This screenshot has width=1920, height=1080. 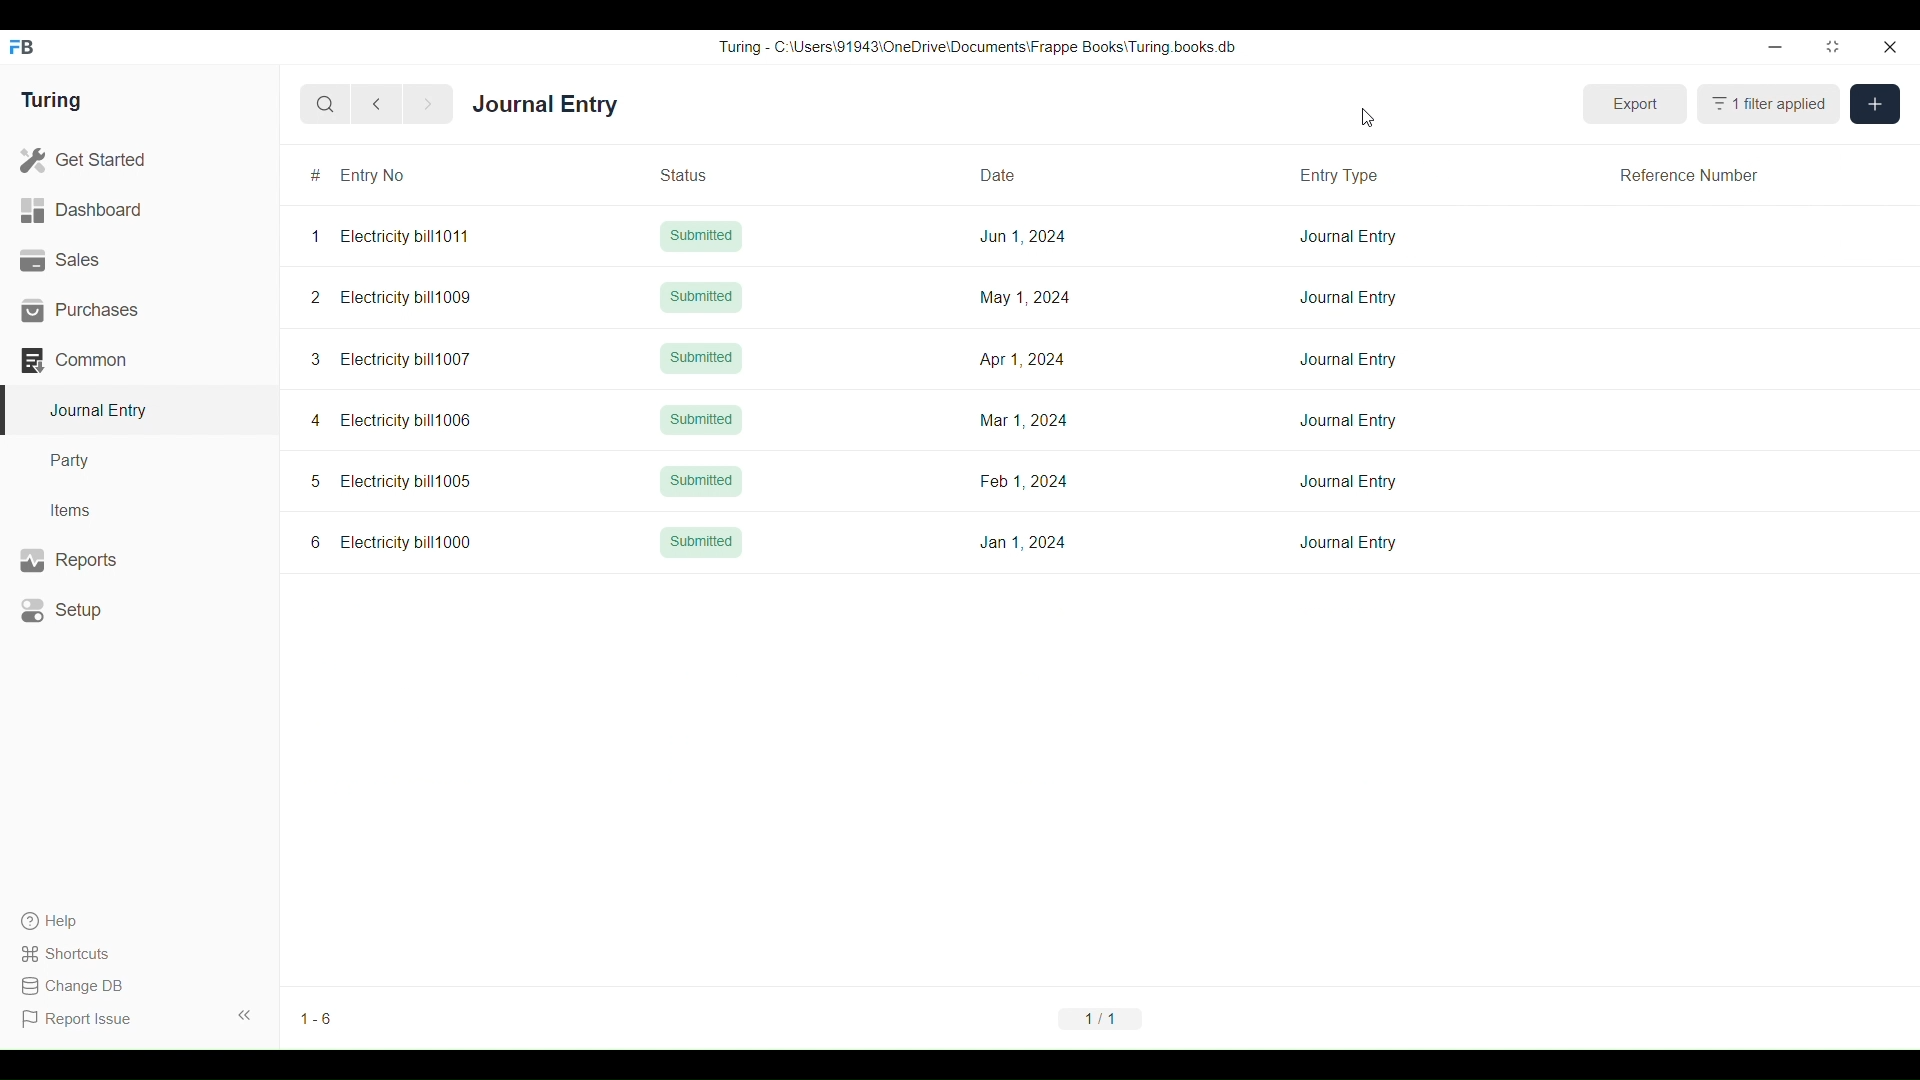 I want to click on Reports, so click(x=141, y=560).